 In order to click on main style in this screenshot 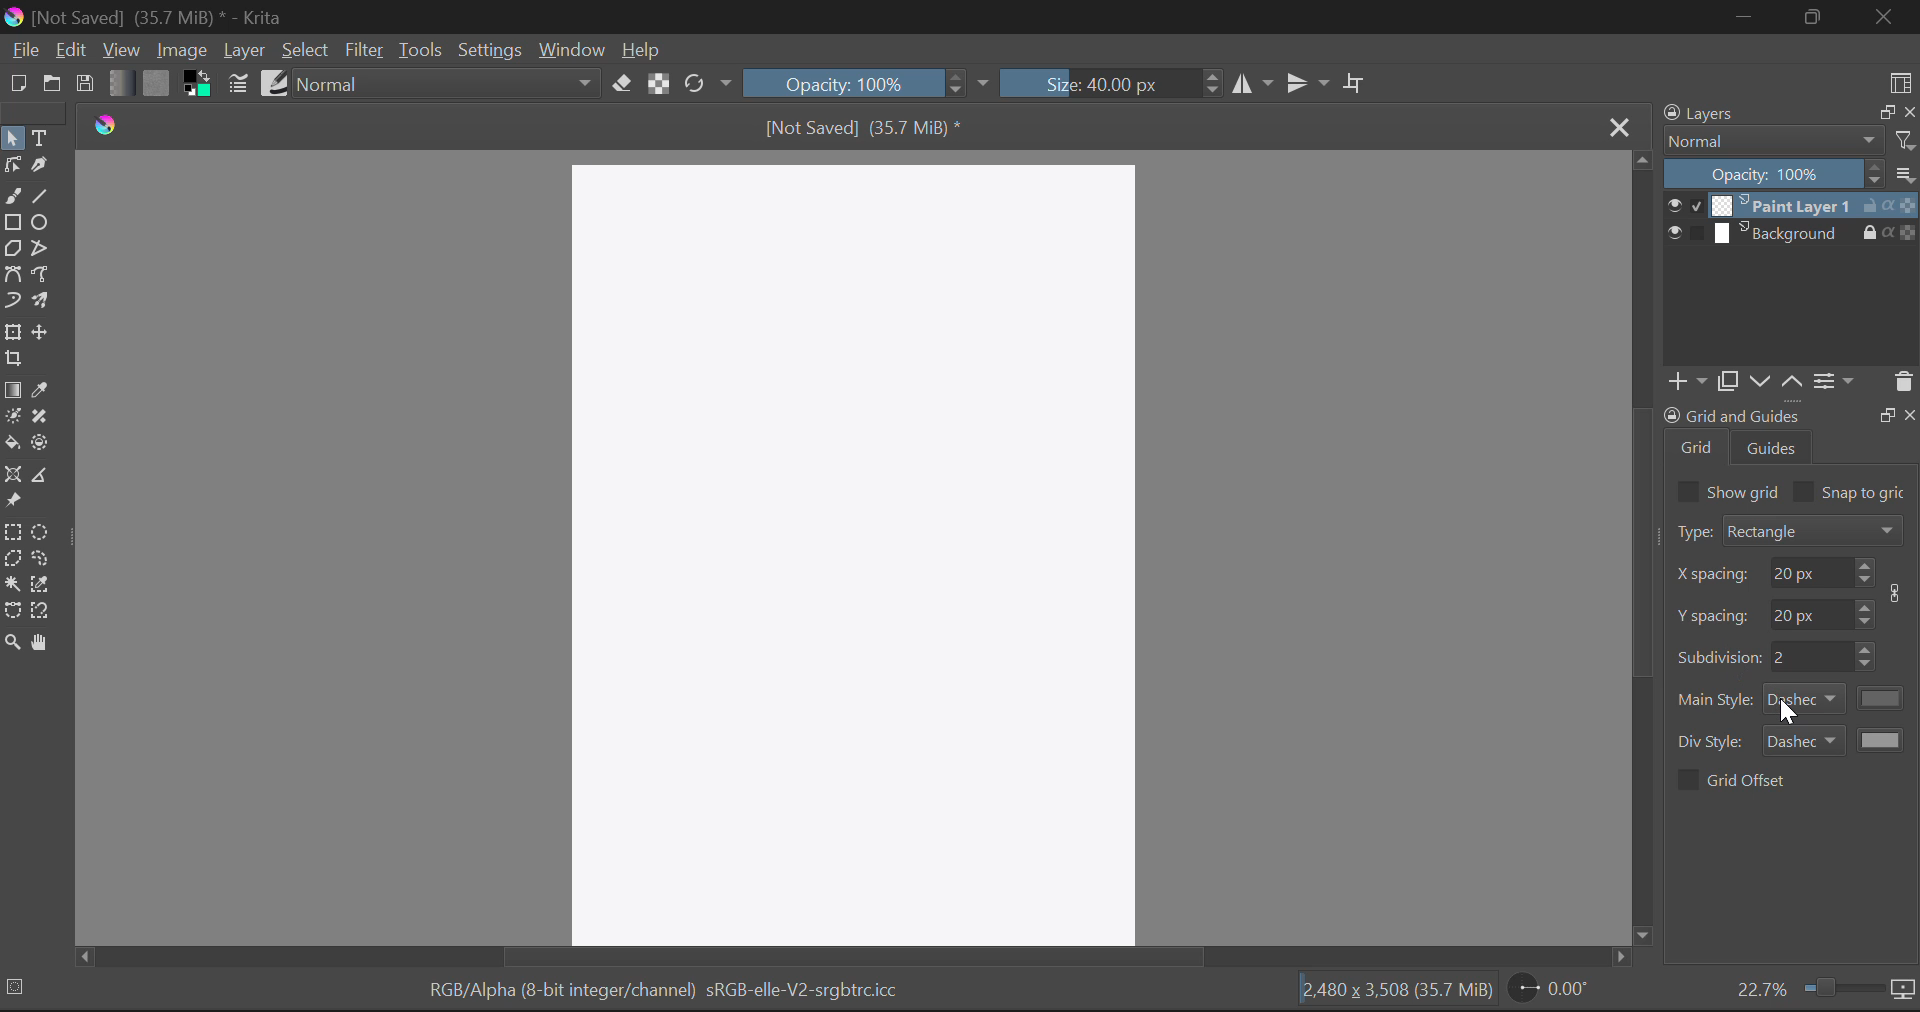, I will do `click(1716, 700)`.